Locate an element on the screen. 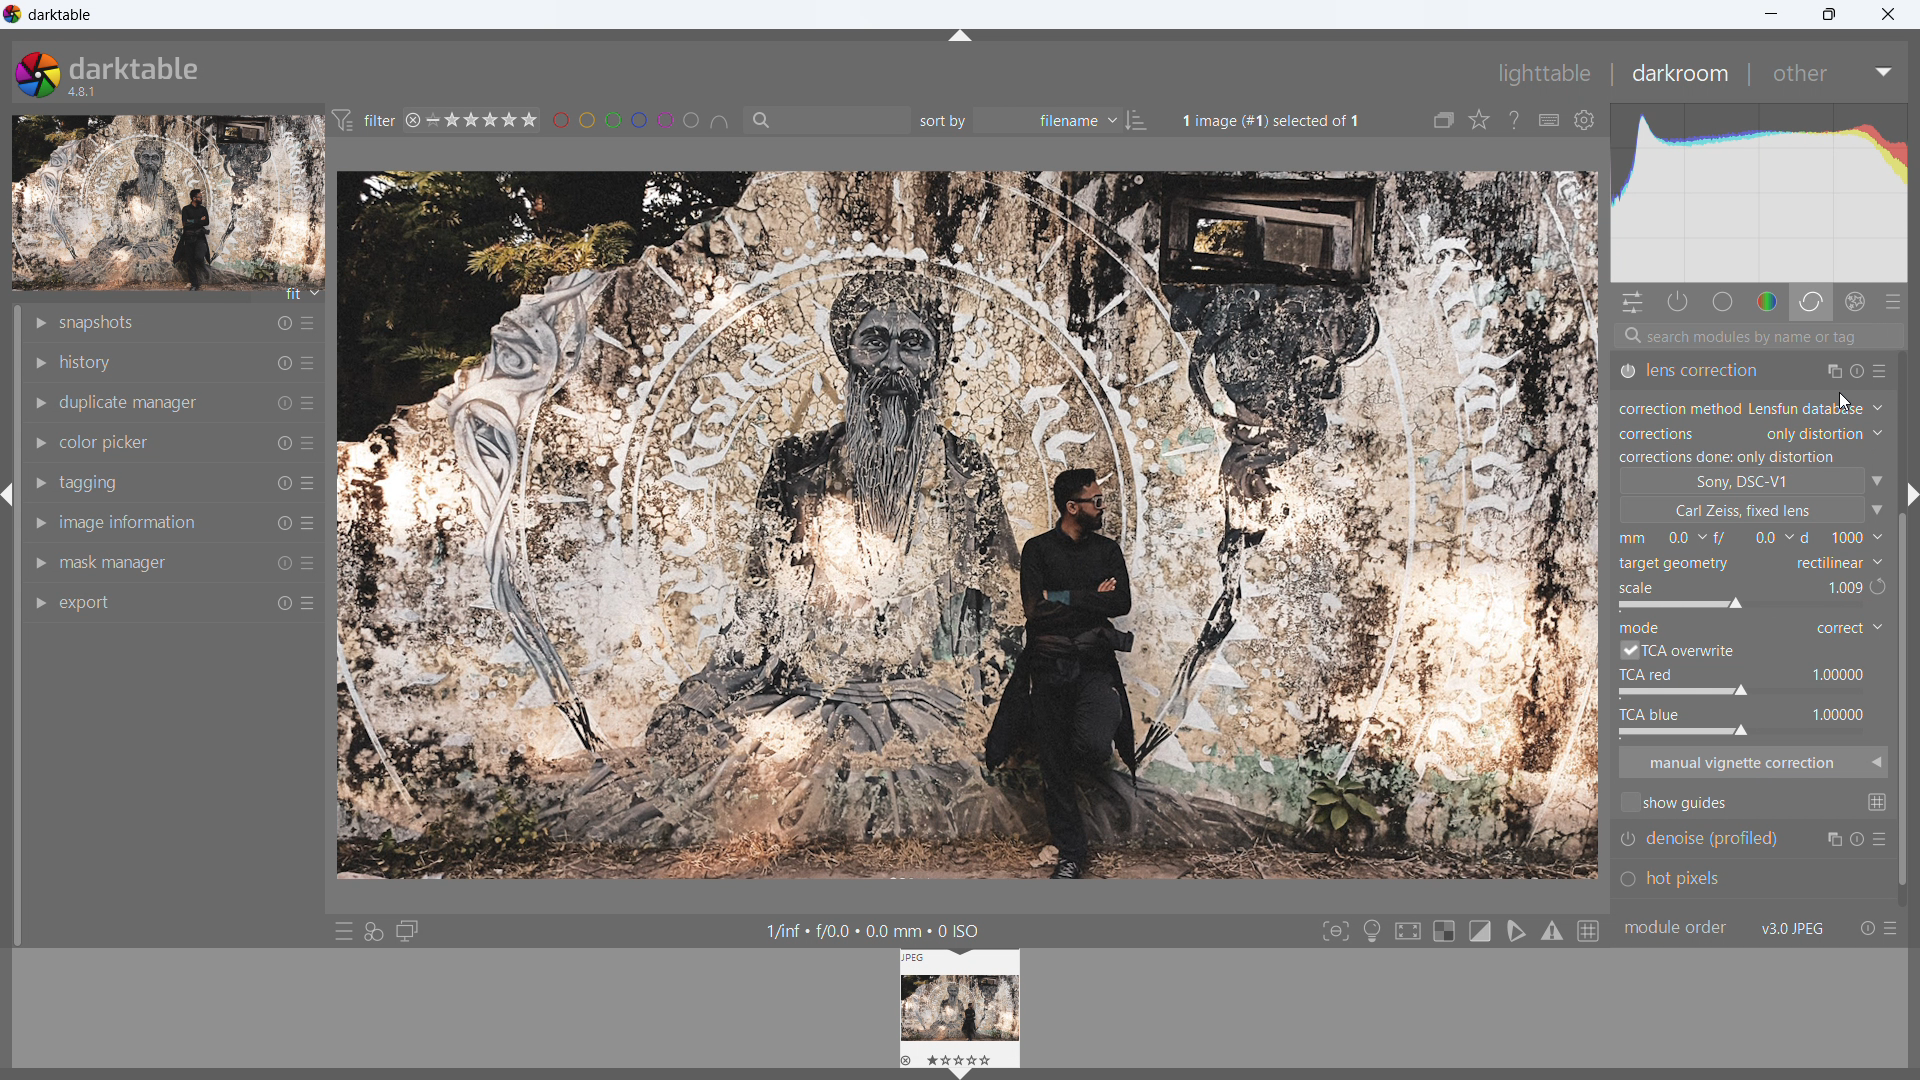  show module is located at coordinates (41, 564).